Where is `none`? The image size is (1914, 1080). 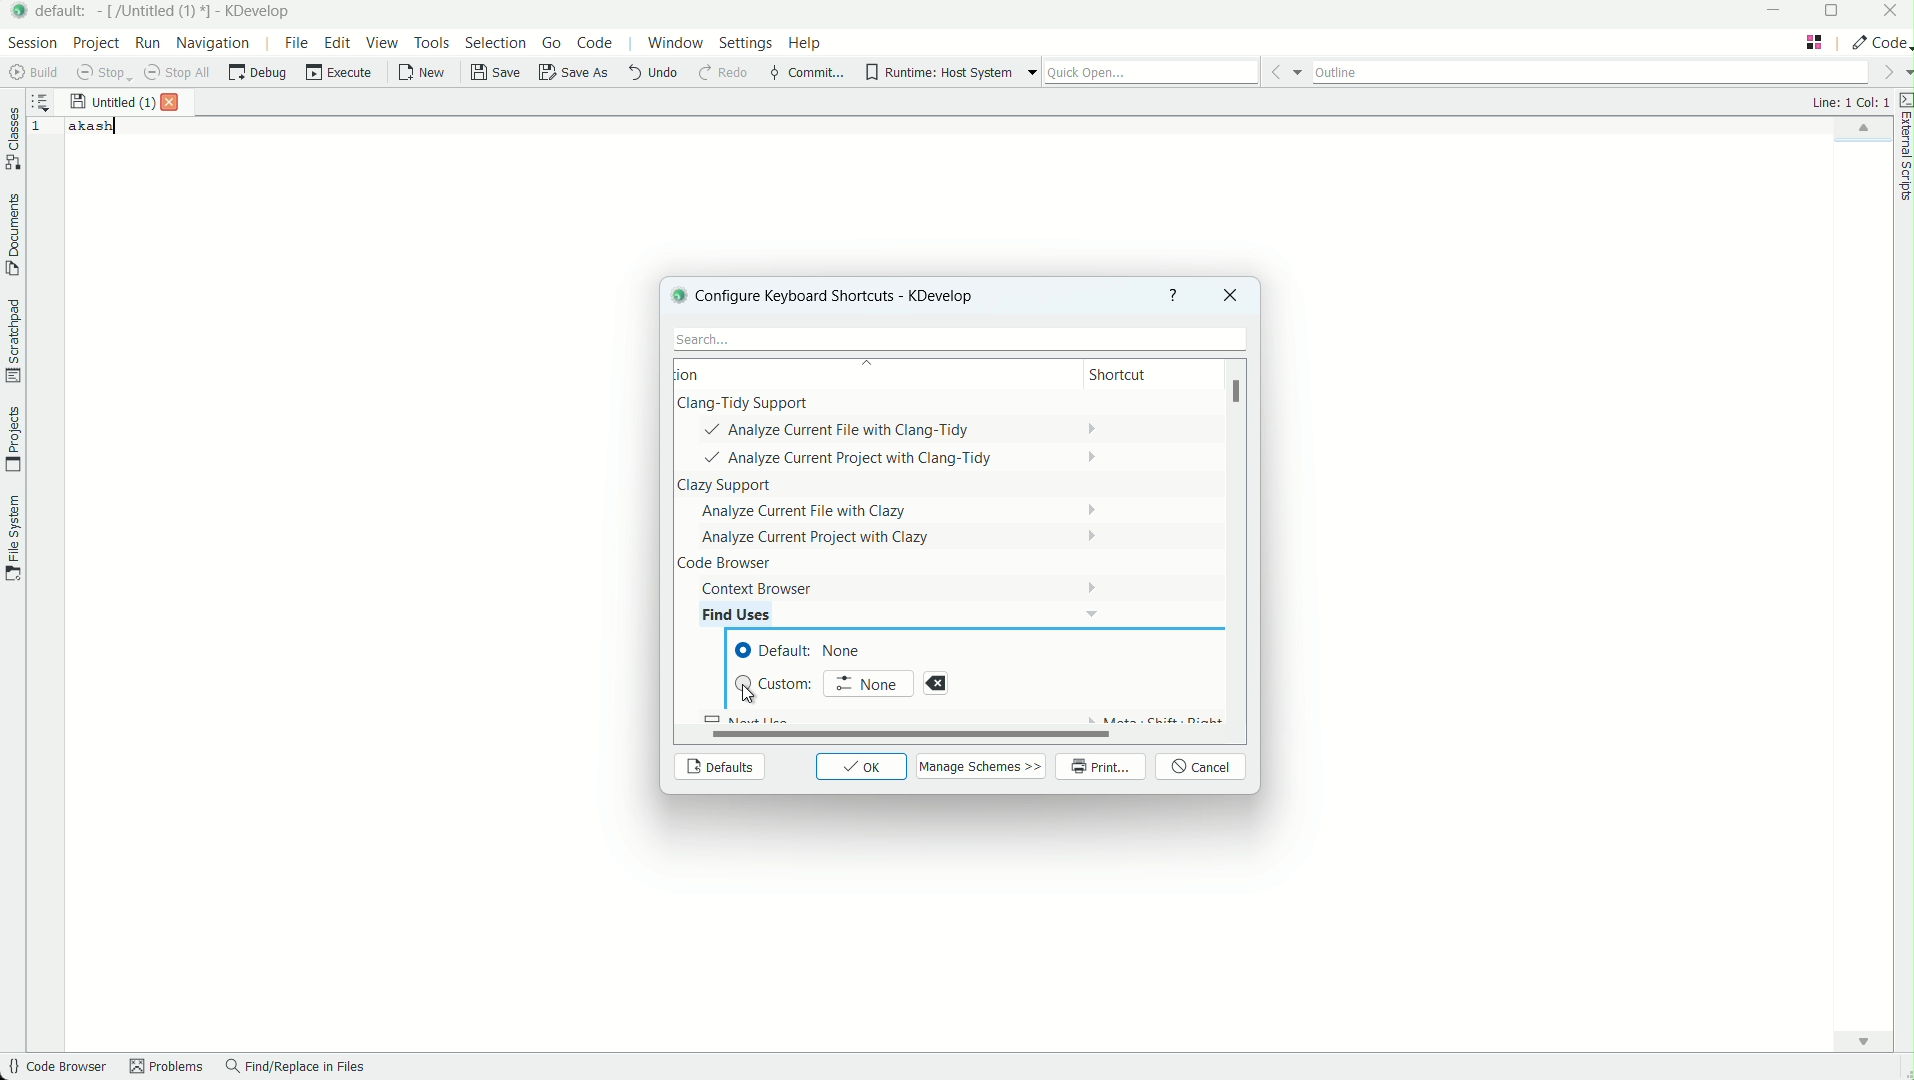
none is located at coordinates (868, 682).